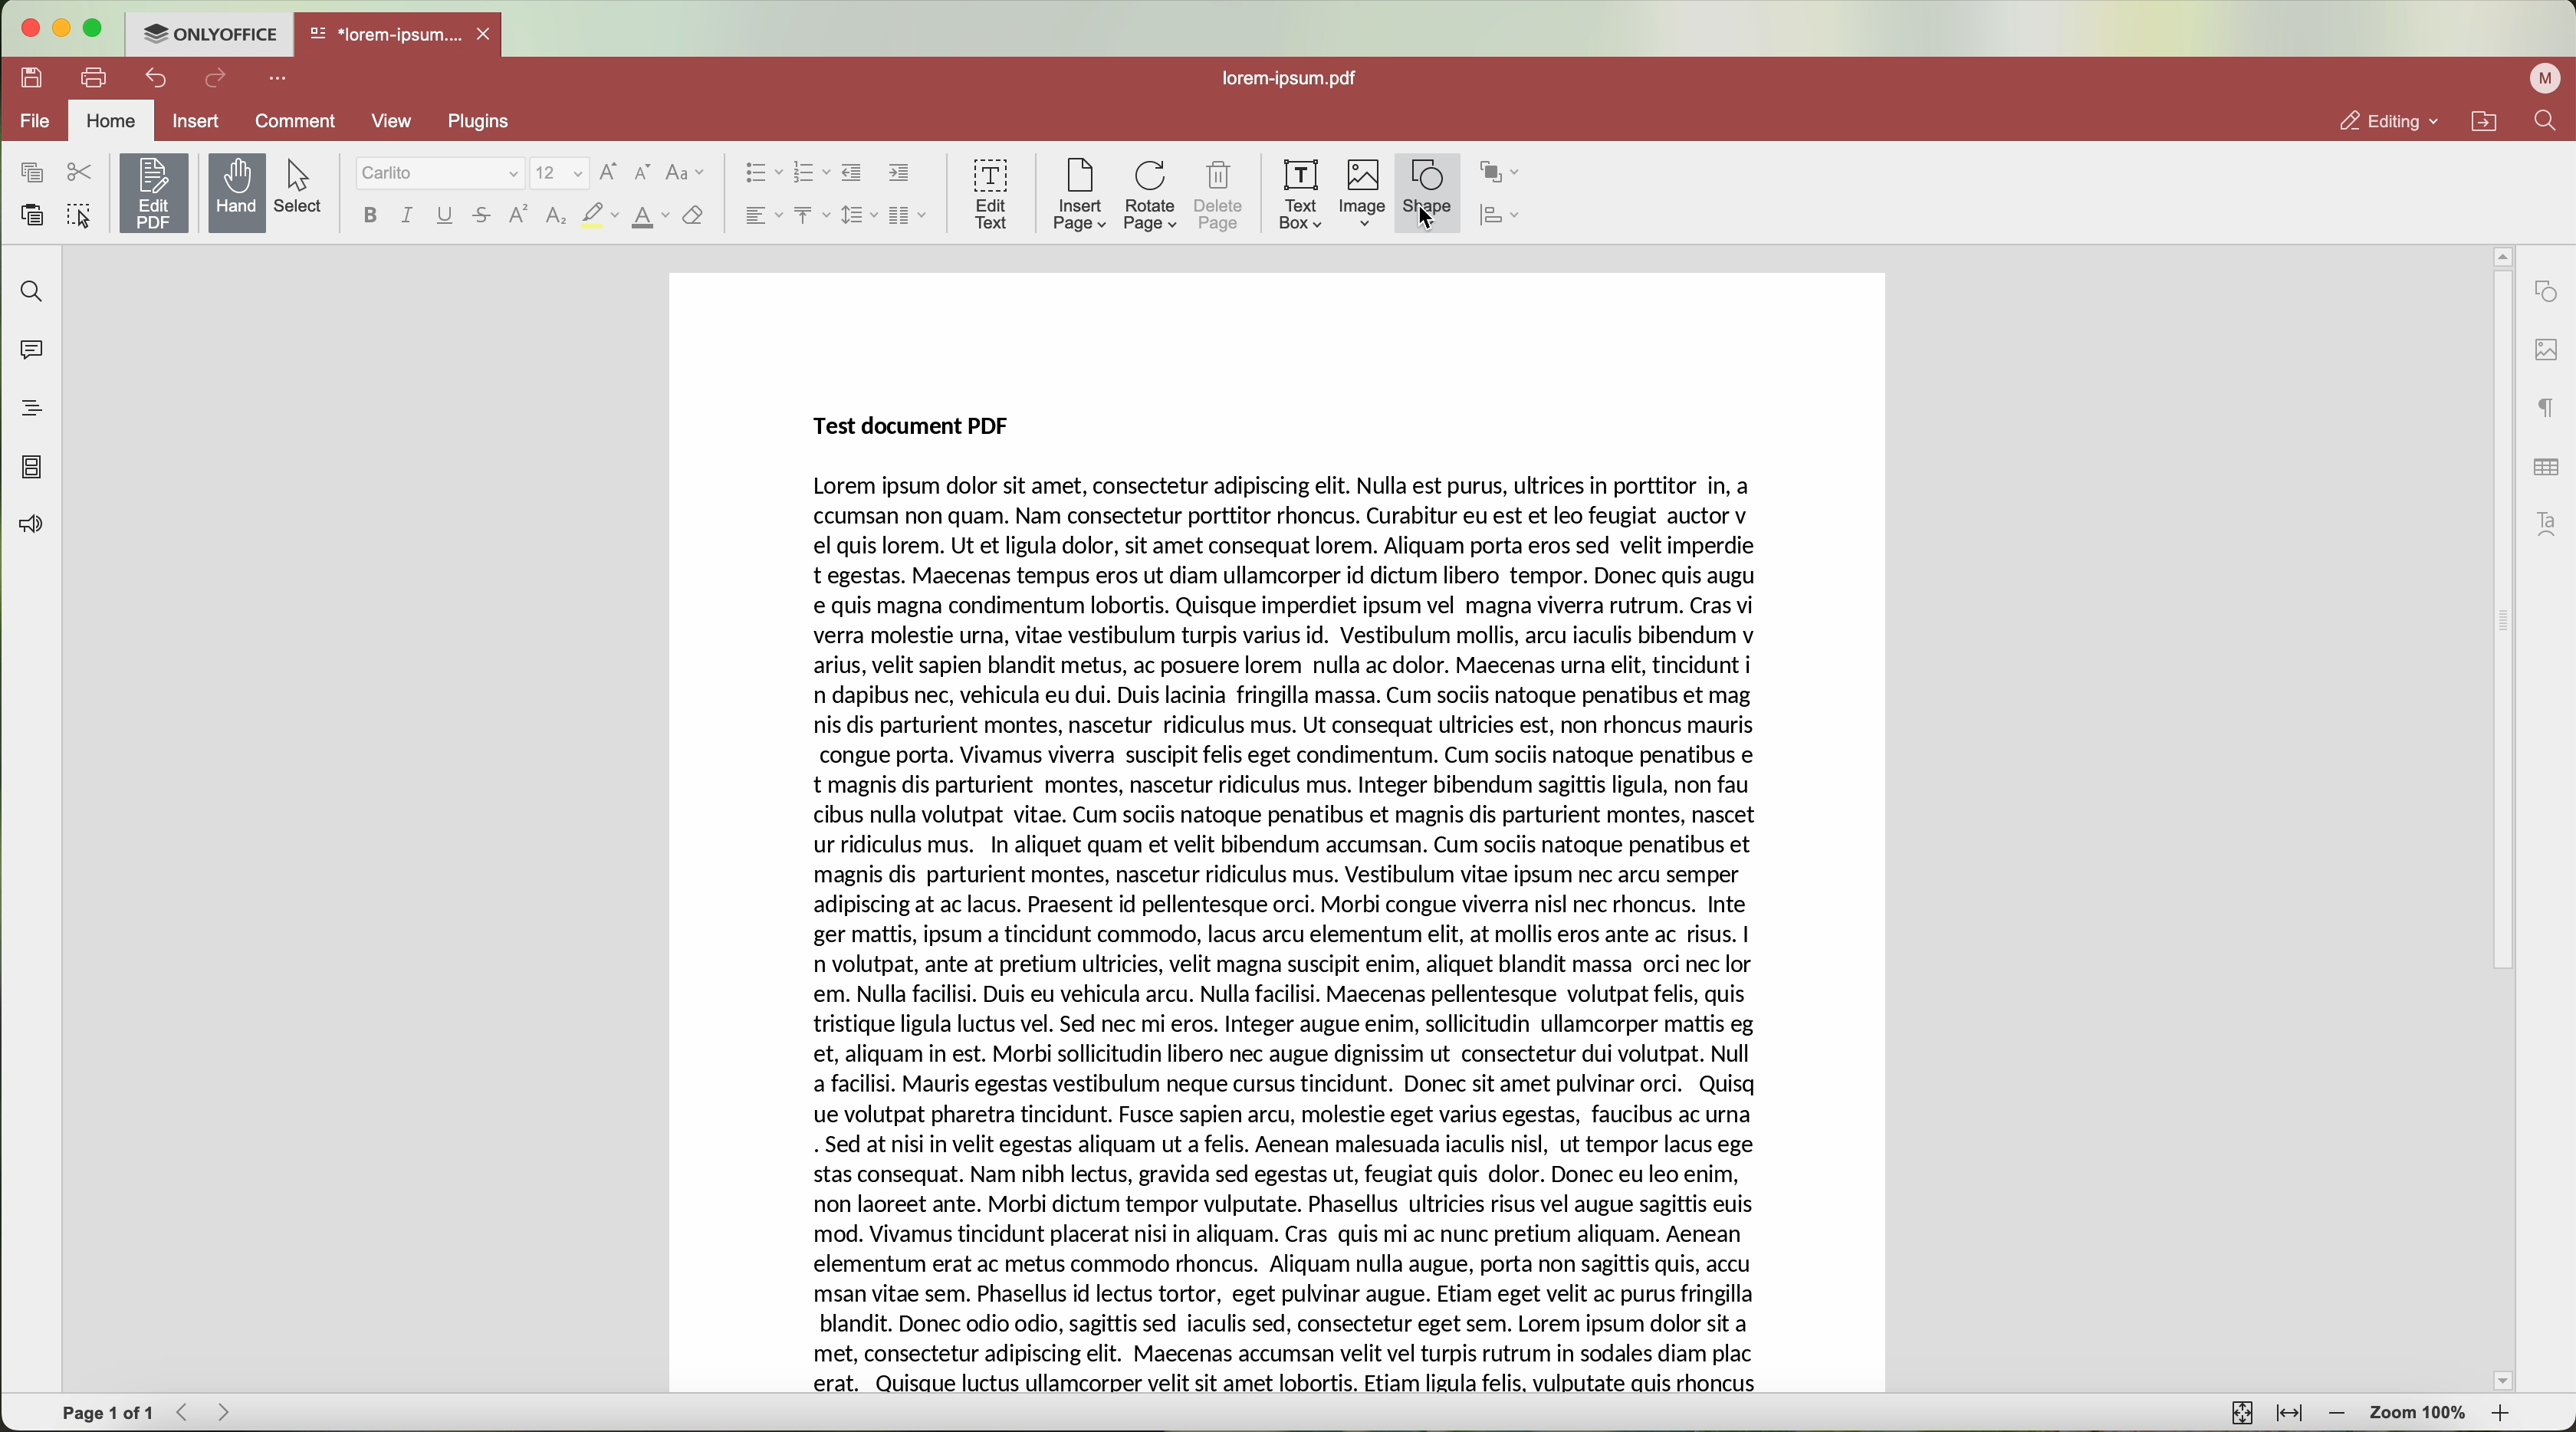  I want to click on decrease indent, so click(853, 173).